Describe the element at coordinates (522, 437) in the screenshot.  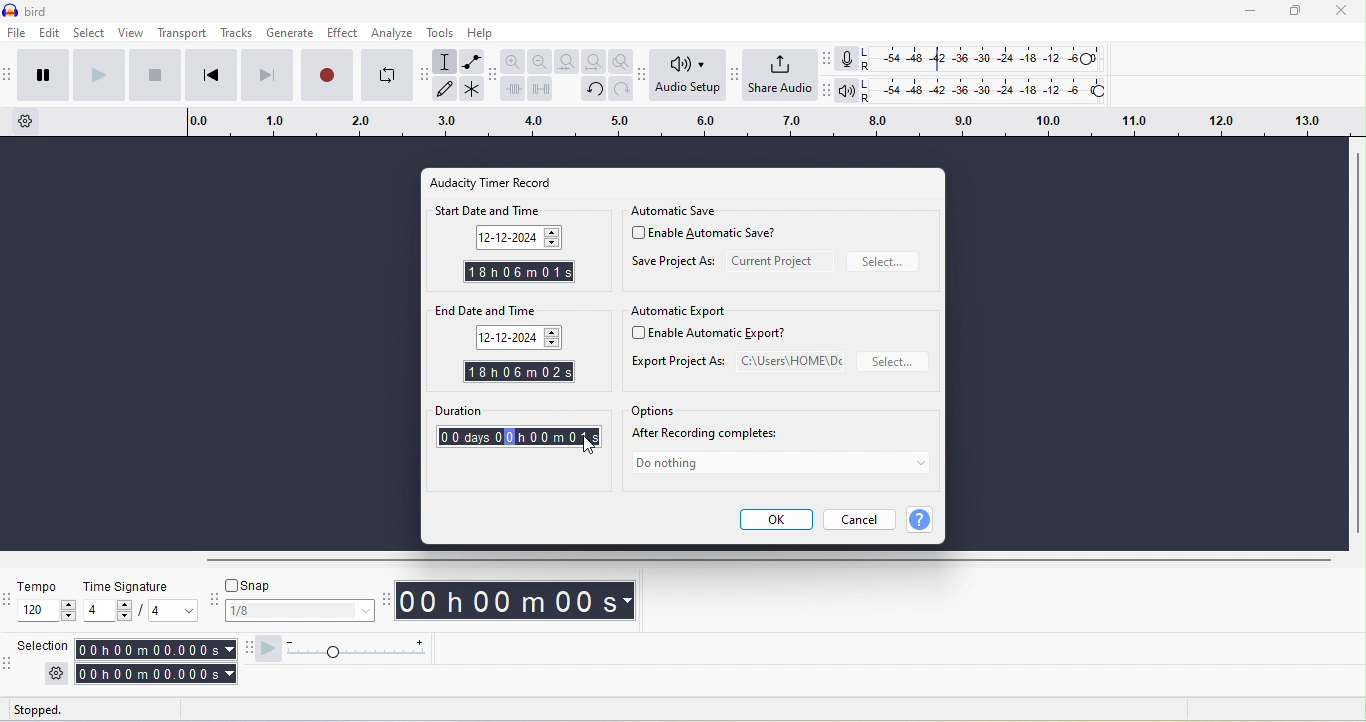
I see `Cursor on 0days0hour1second` at that location.